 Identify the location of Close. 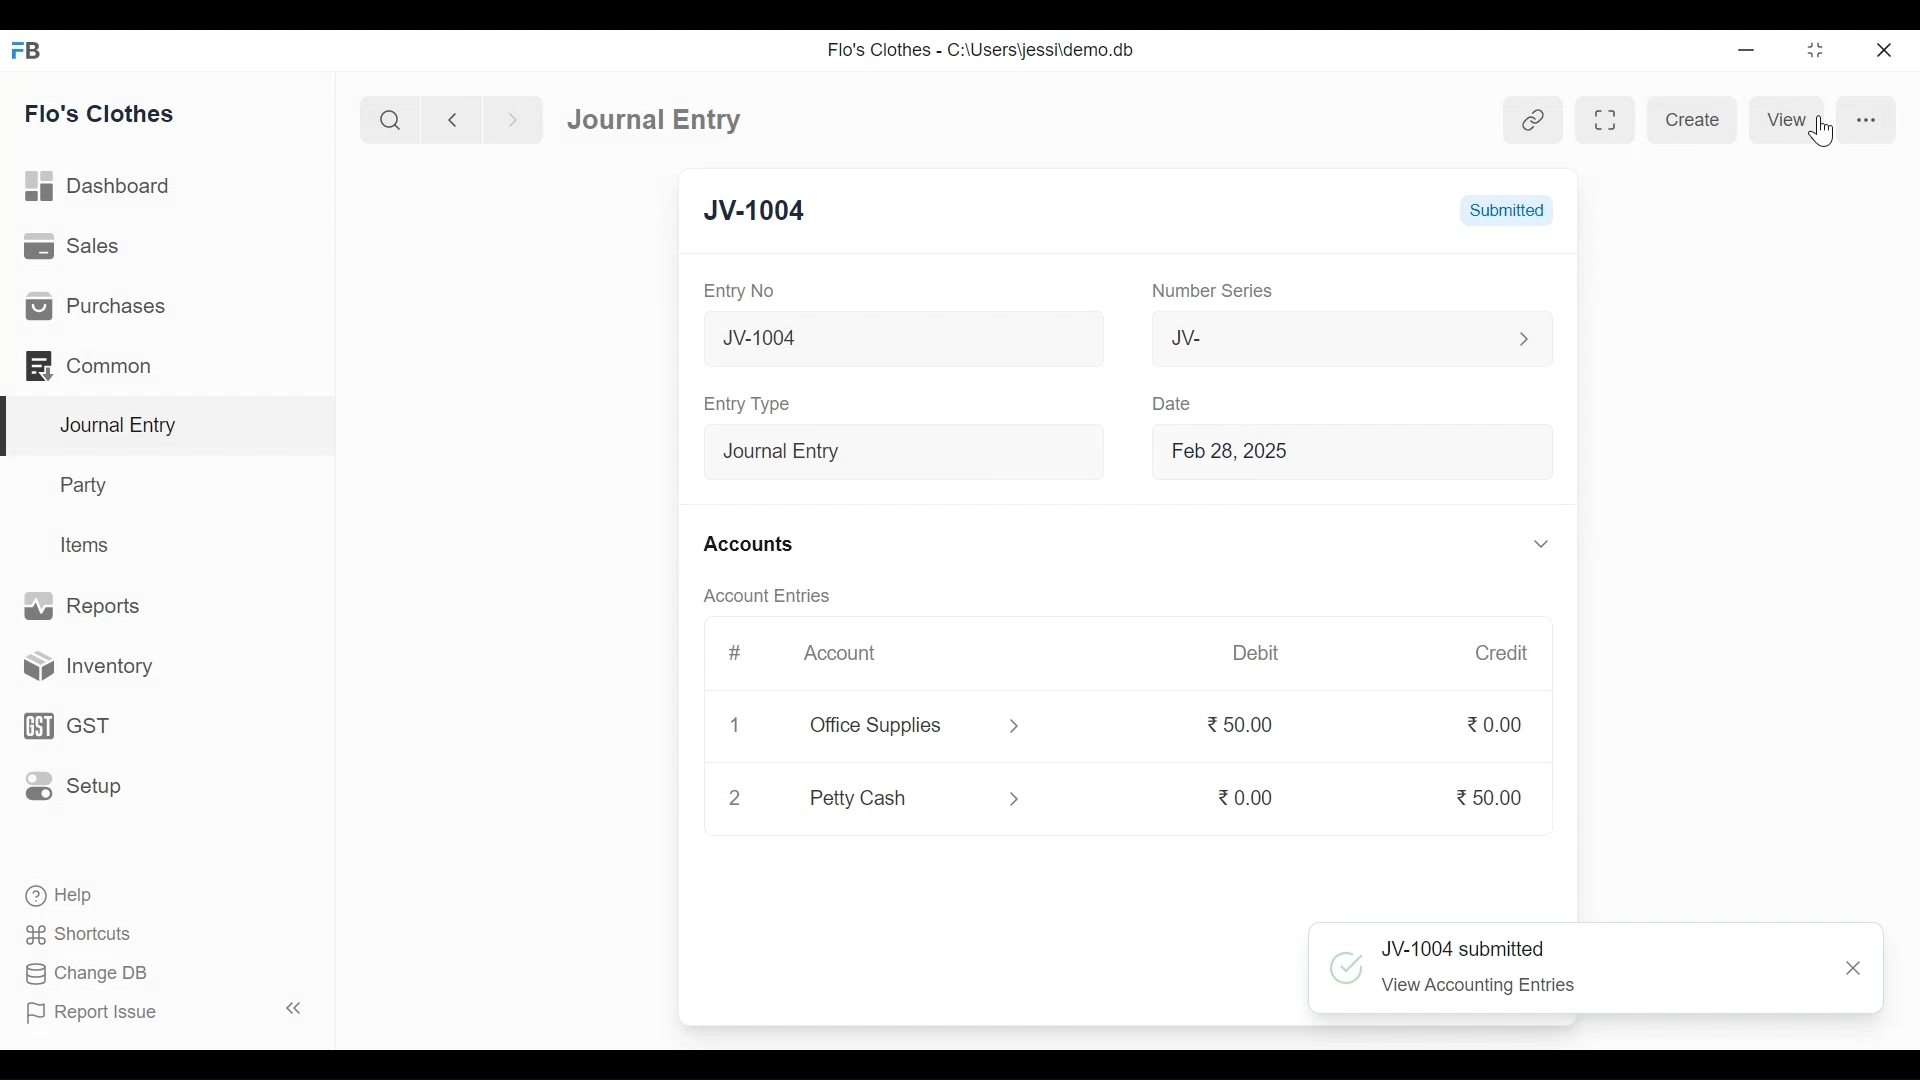
(1885, 51).